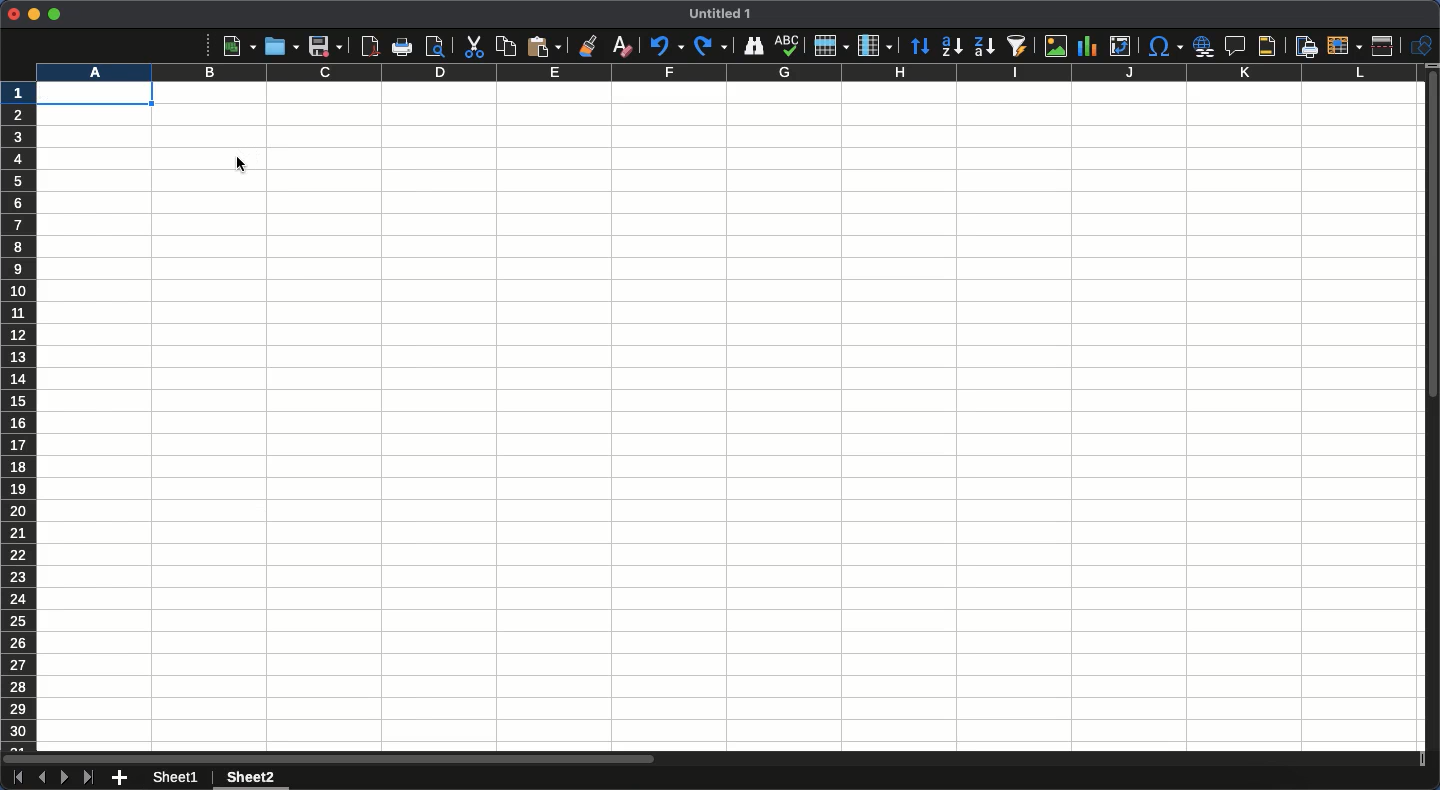  I want to click on Row, so click(832, 45).